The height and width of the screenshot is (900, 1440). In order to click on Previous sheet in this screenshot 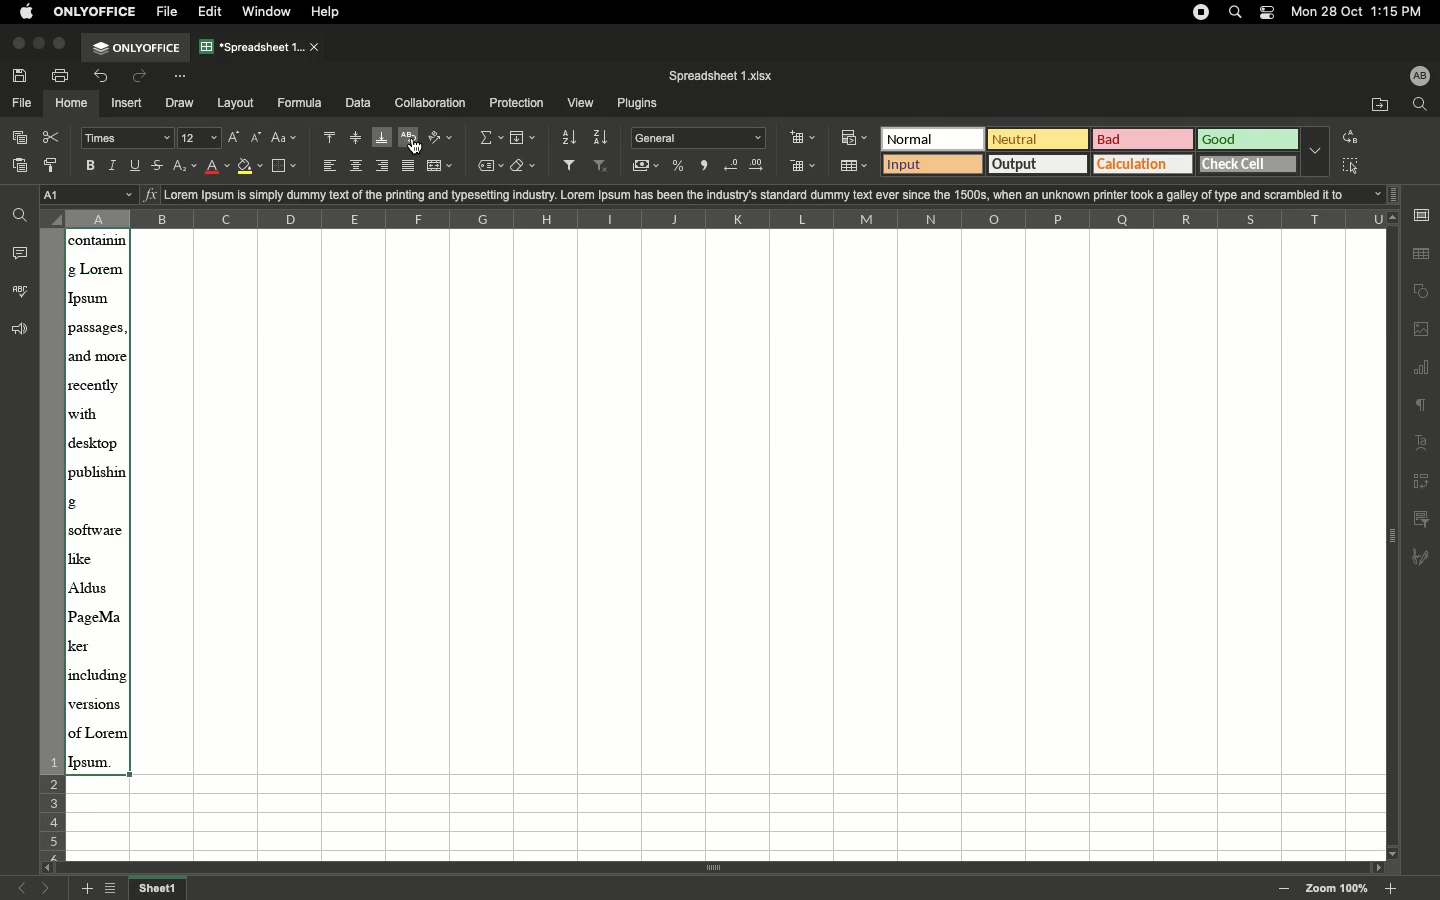, I will do `click(21, 887)`.